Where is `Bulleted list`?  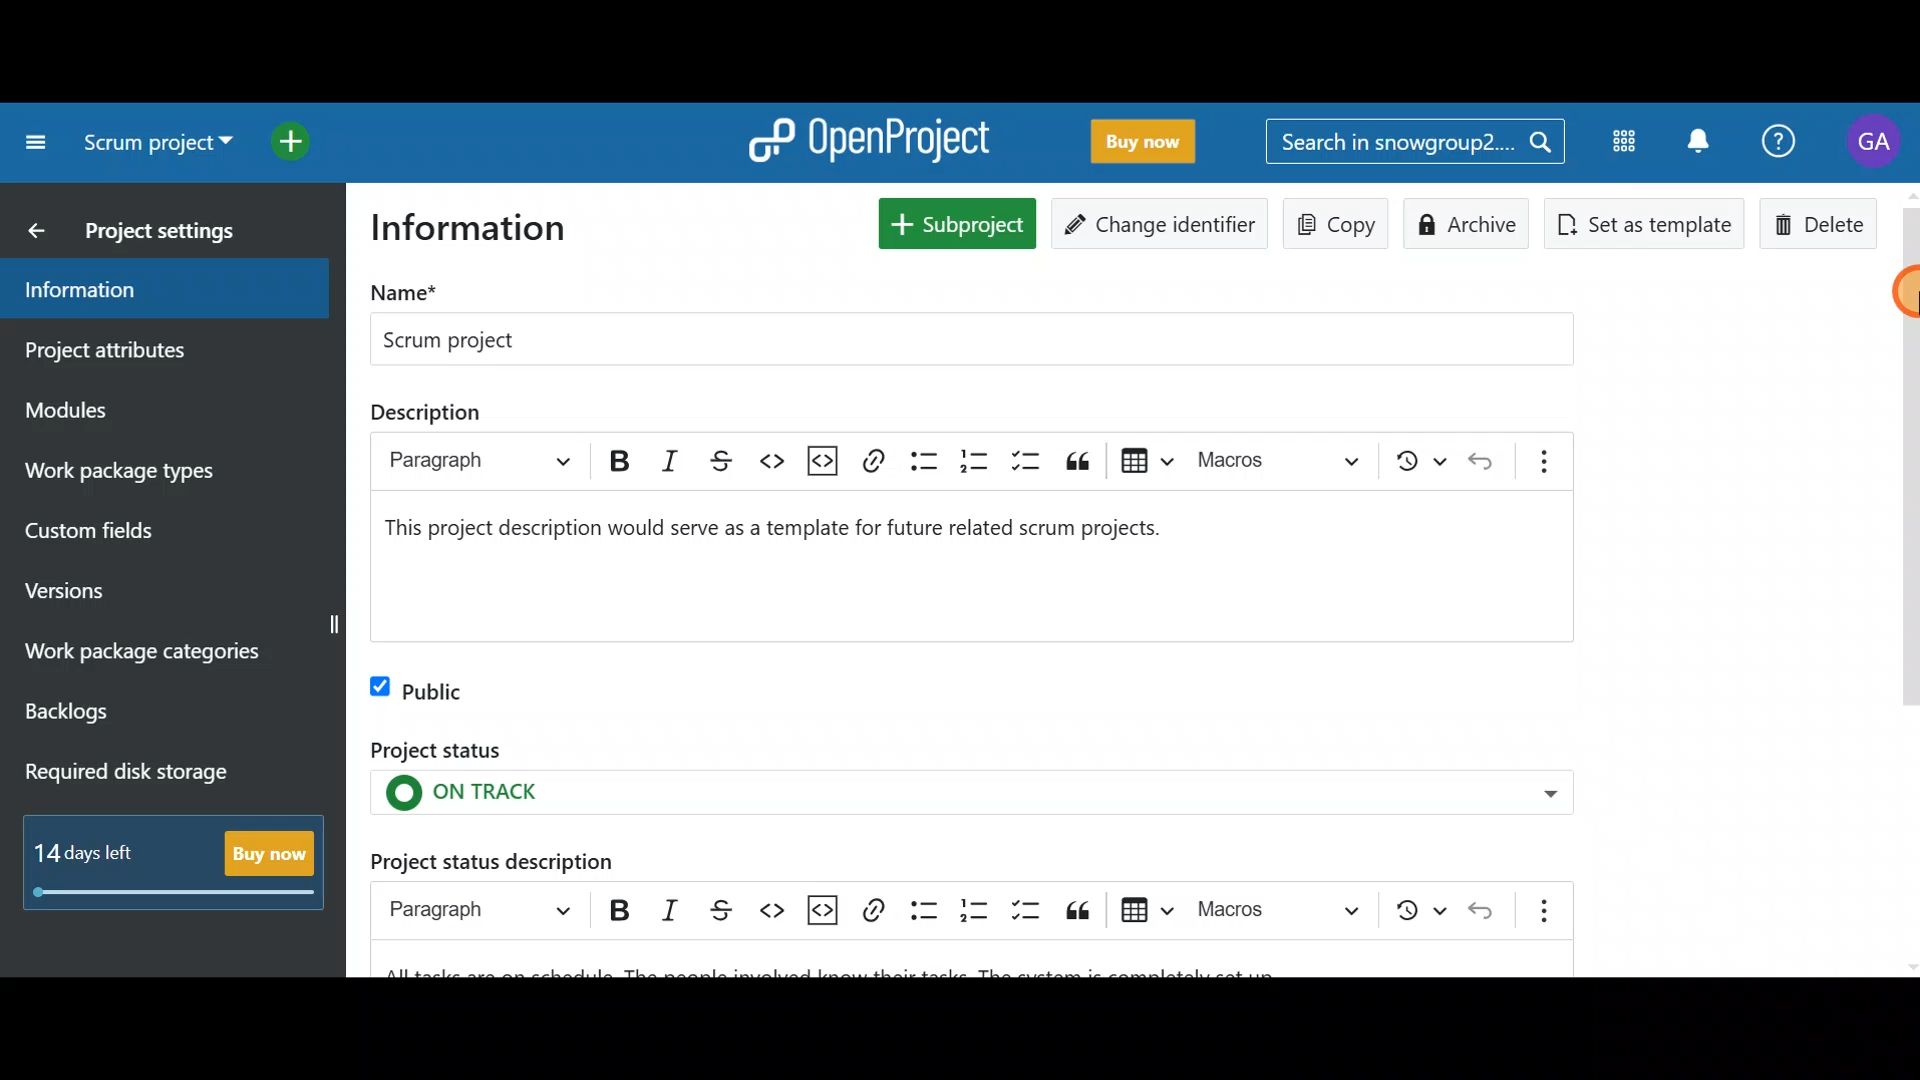 Bulleted list is located at coordinates (923, 909).